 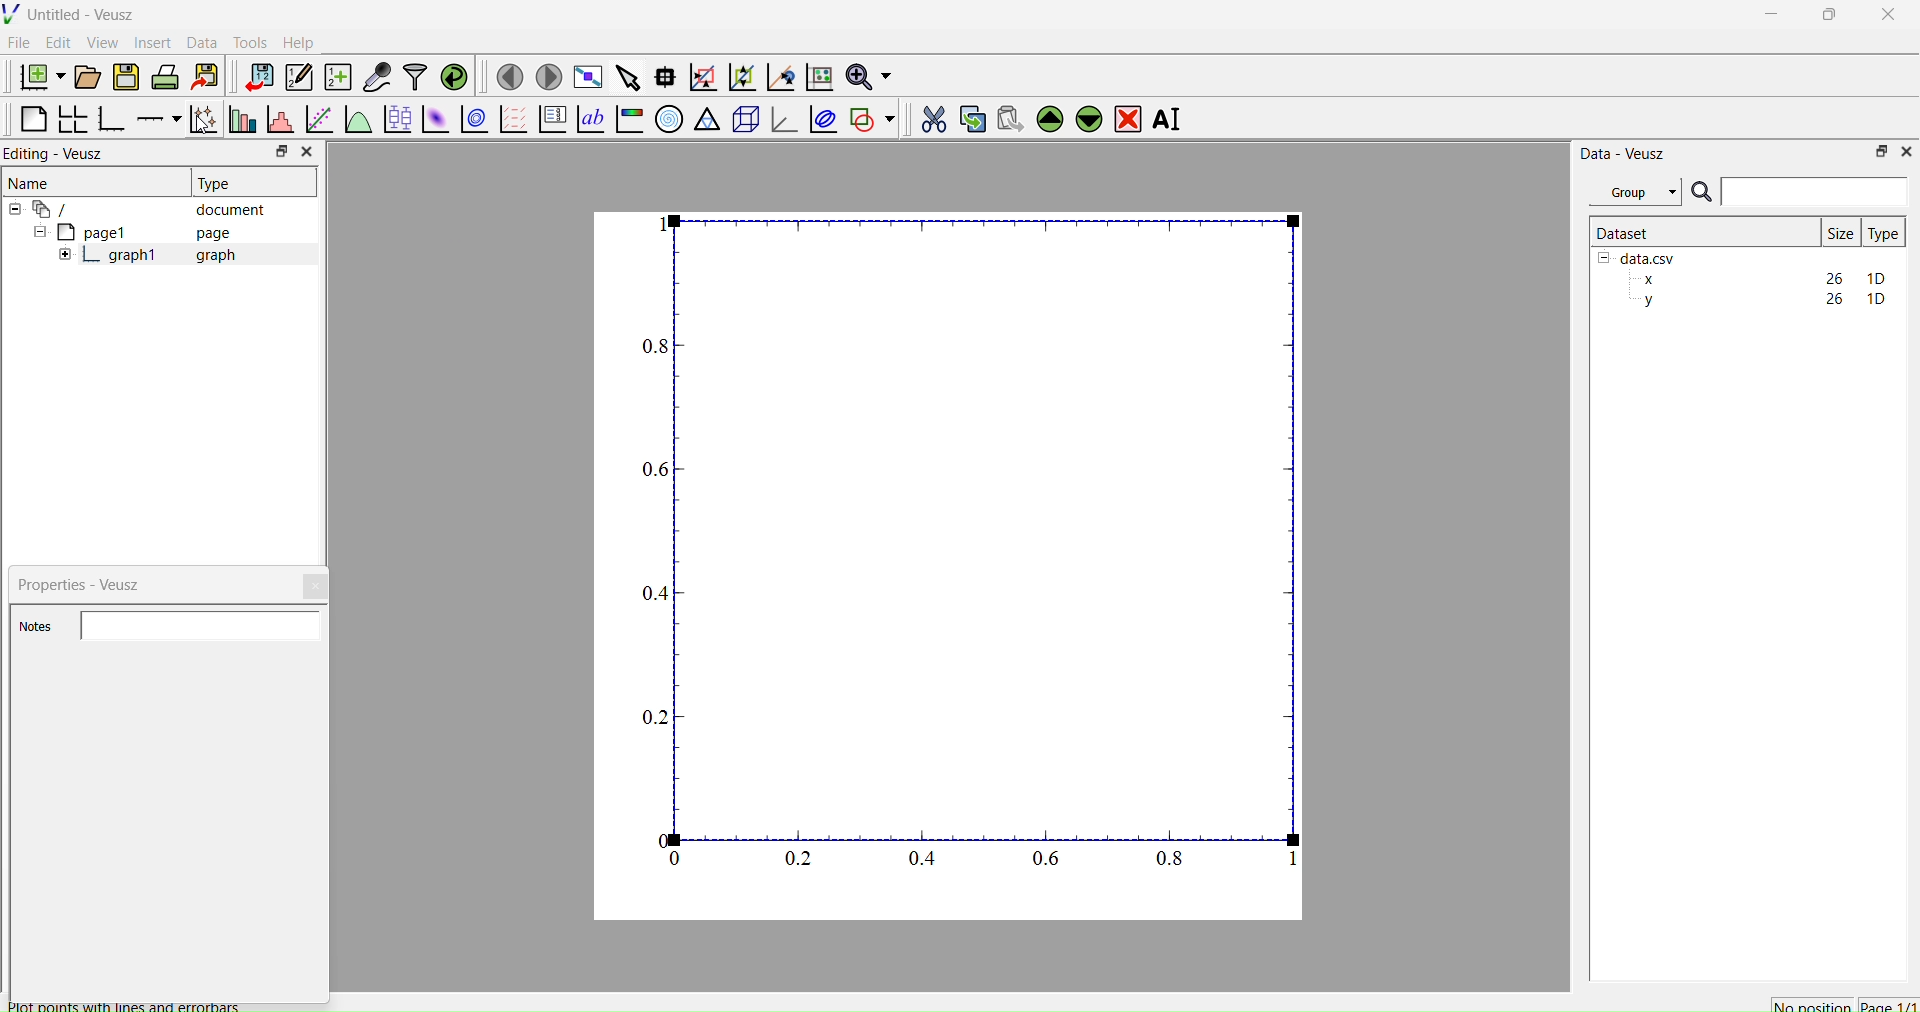 I want to click on Ternary graph, so click(x=708, y=118).